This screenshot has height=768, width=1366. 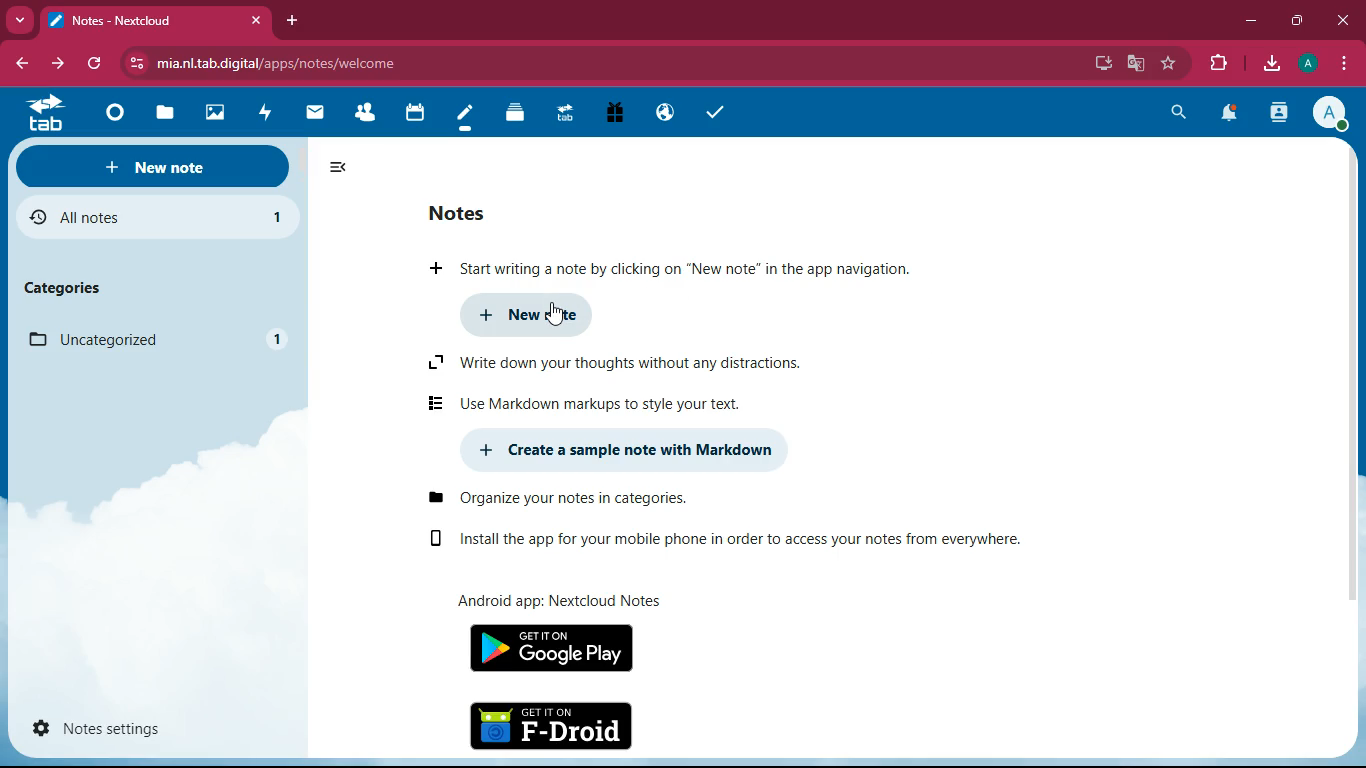 I want to click on view site information, so click(x=137, y=64).